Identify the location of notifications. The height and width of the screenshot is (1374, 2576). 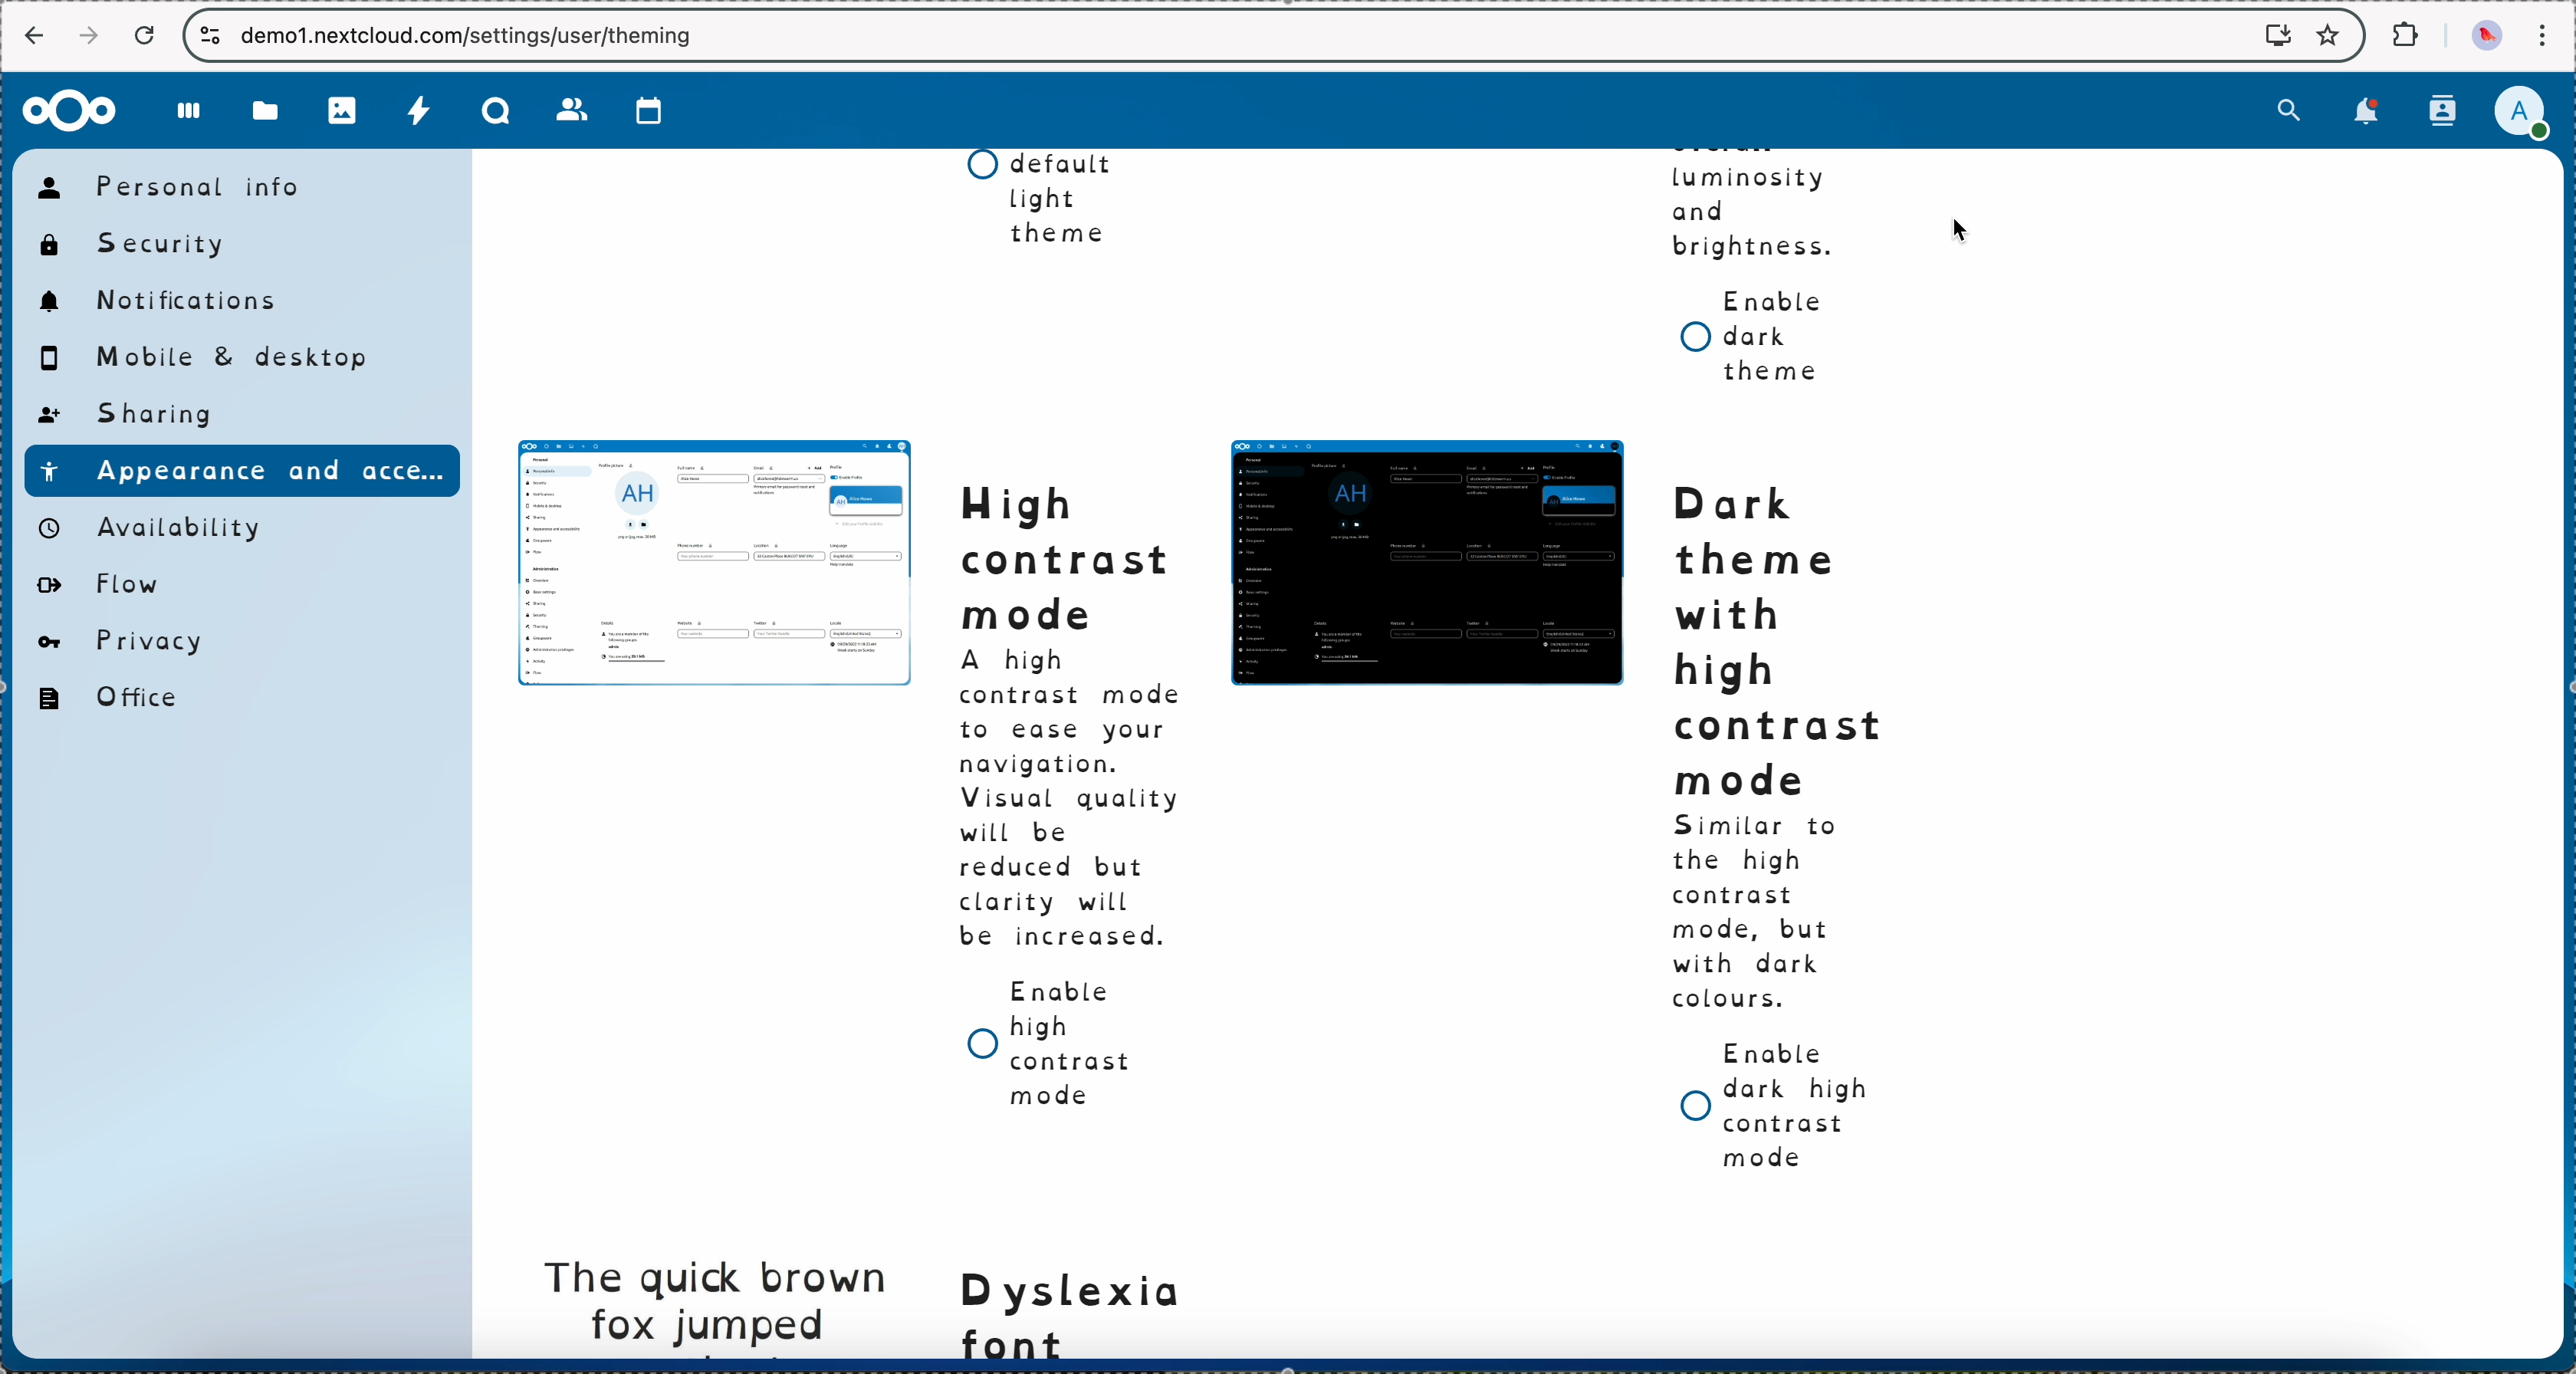
(2363, 114).